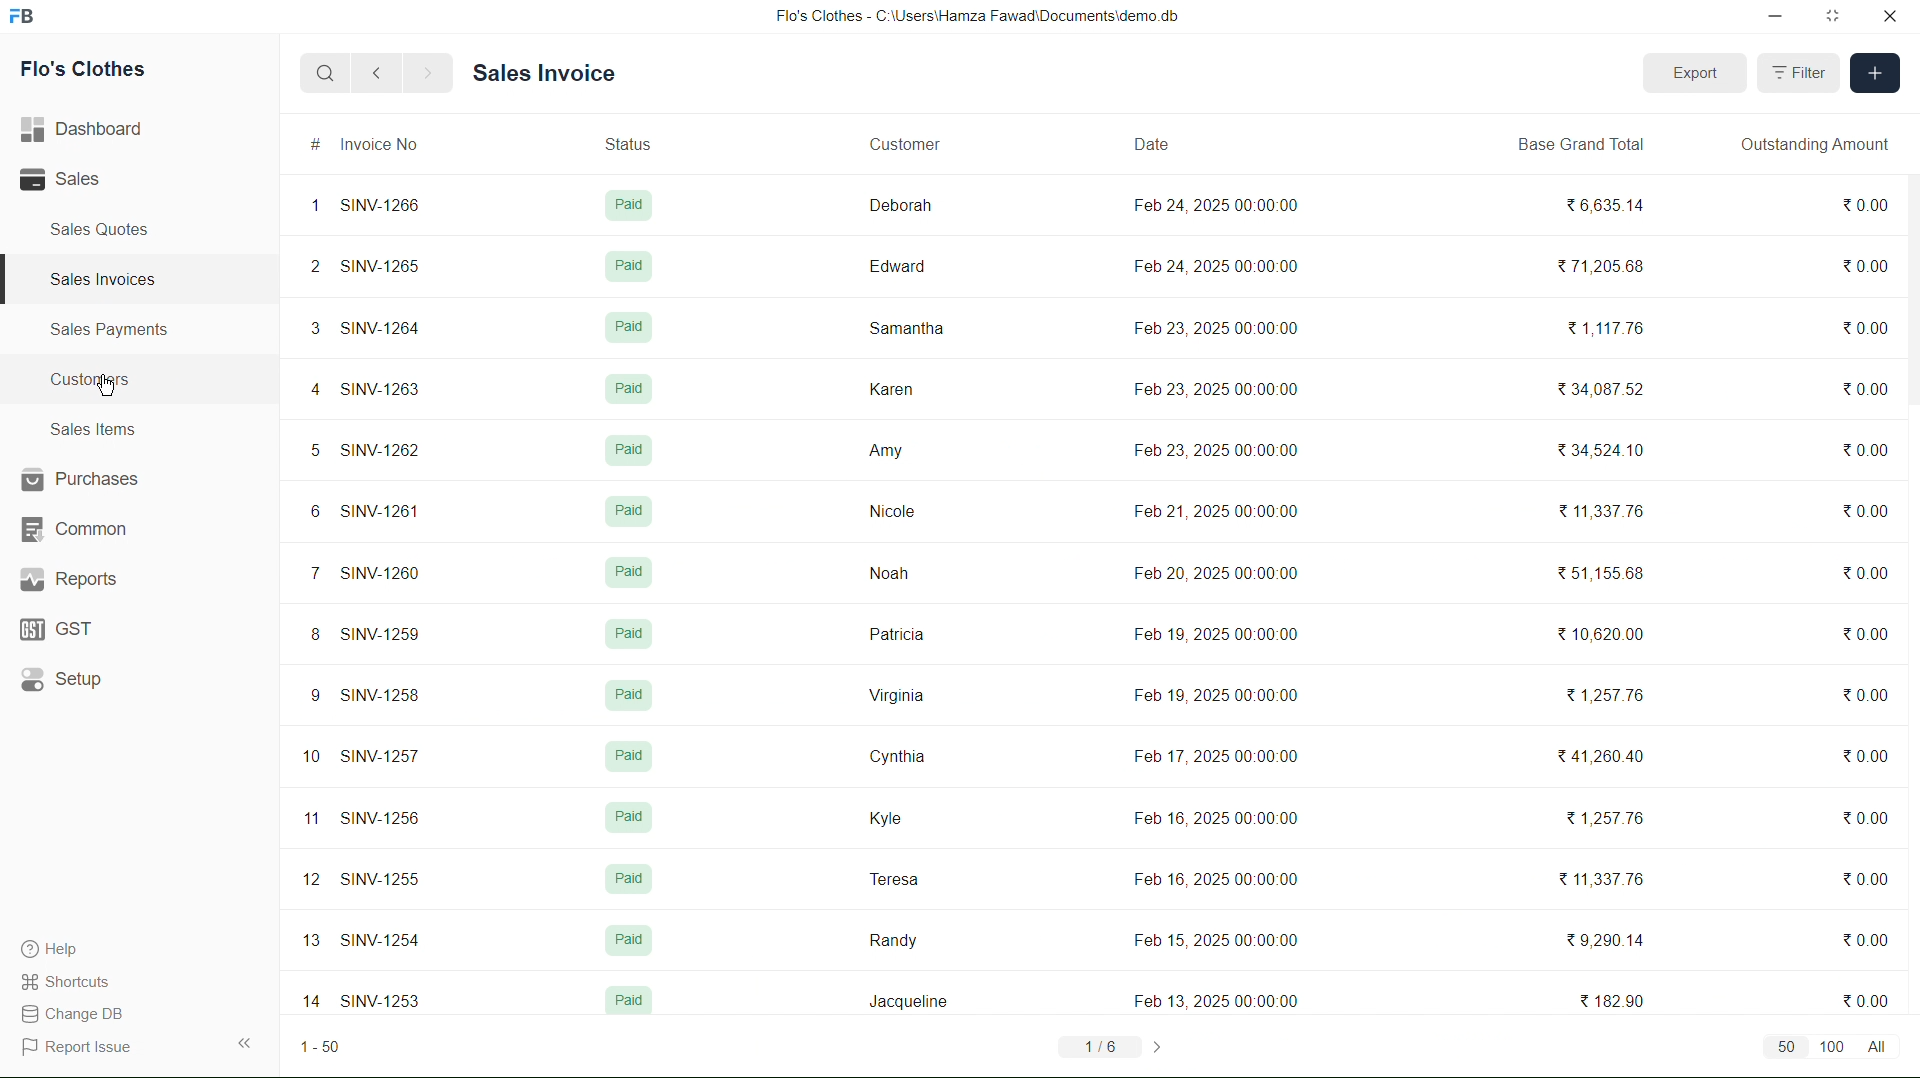  Describe the element at coordinates (1867, 817) in the screenshot. I see `0.00` at that location.